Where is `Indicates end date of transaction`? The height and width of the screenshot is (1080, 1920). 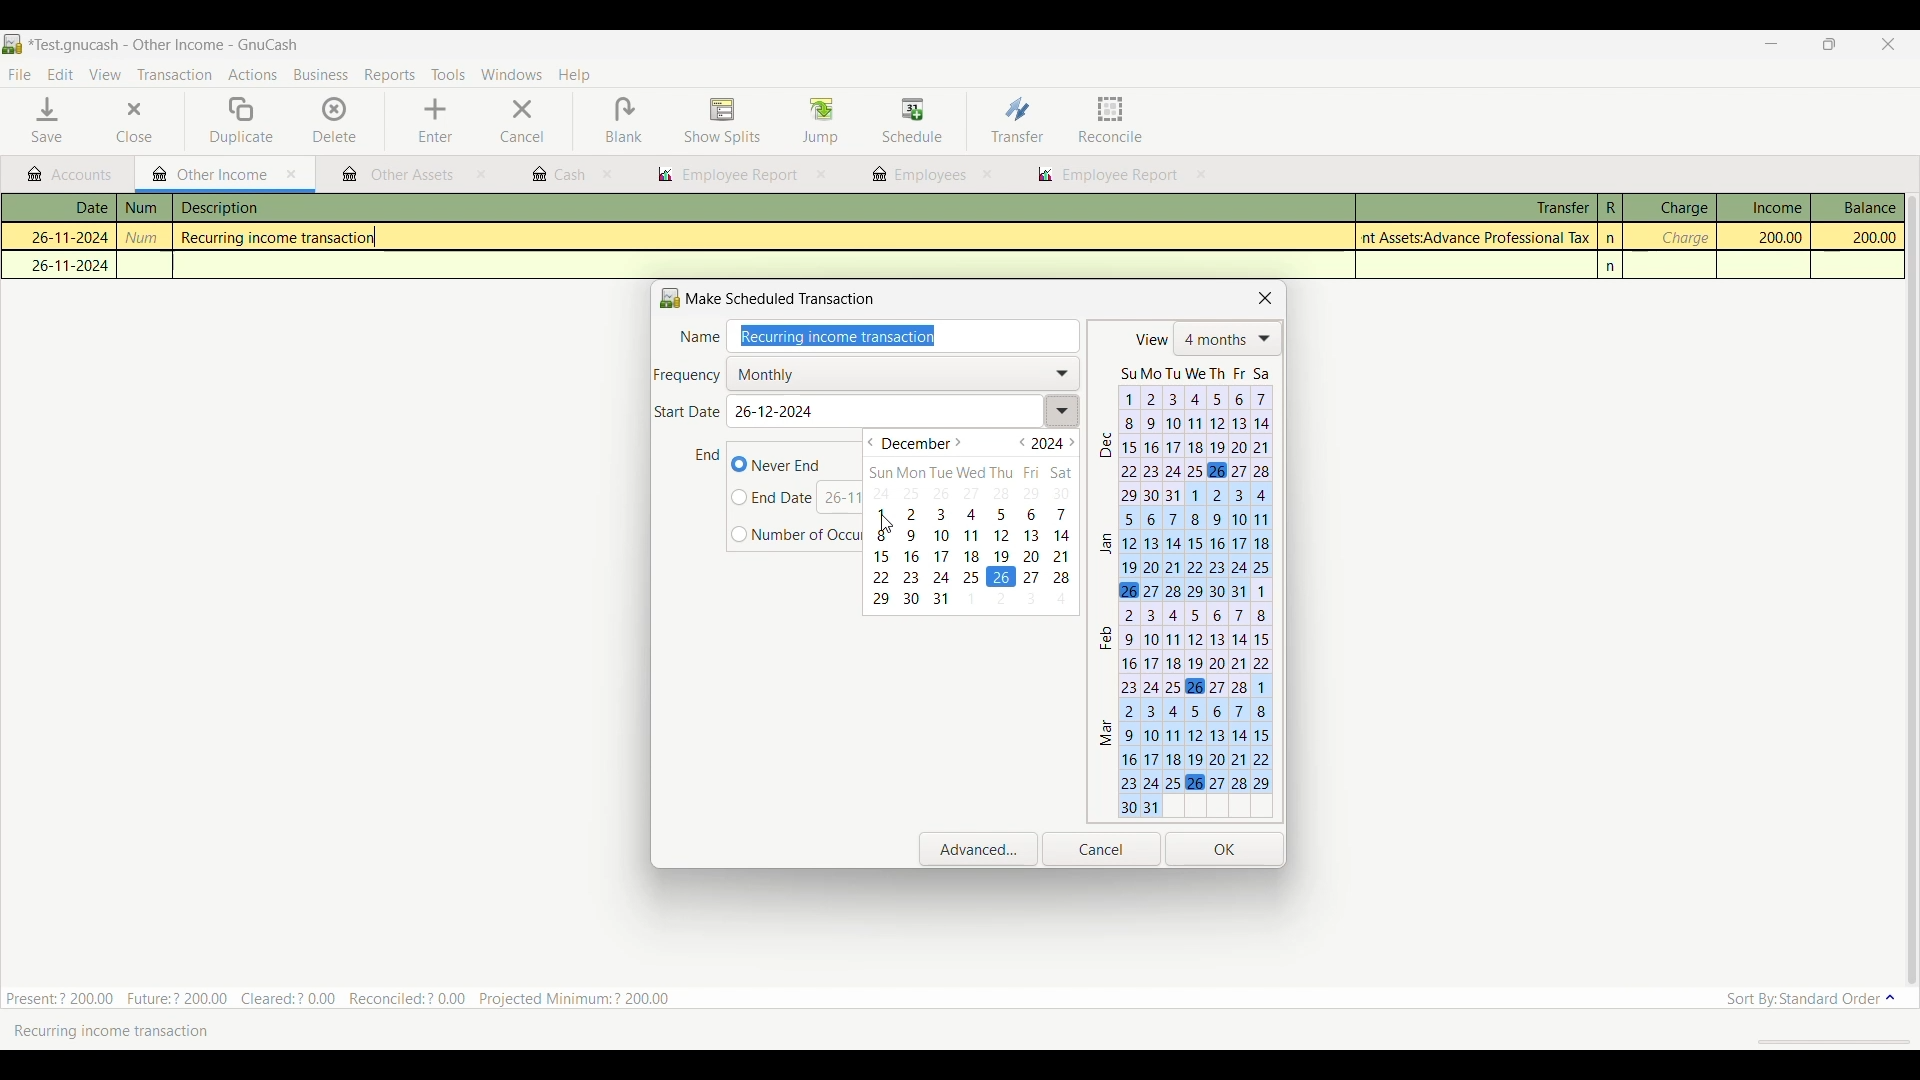
Indicates end date of transaction is located at coordinates (708, 455).